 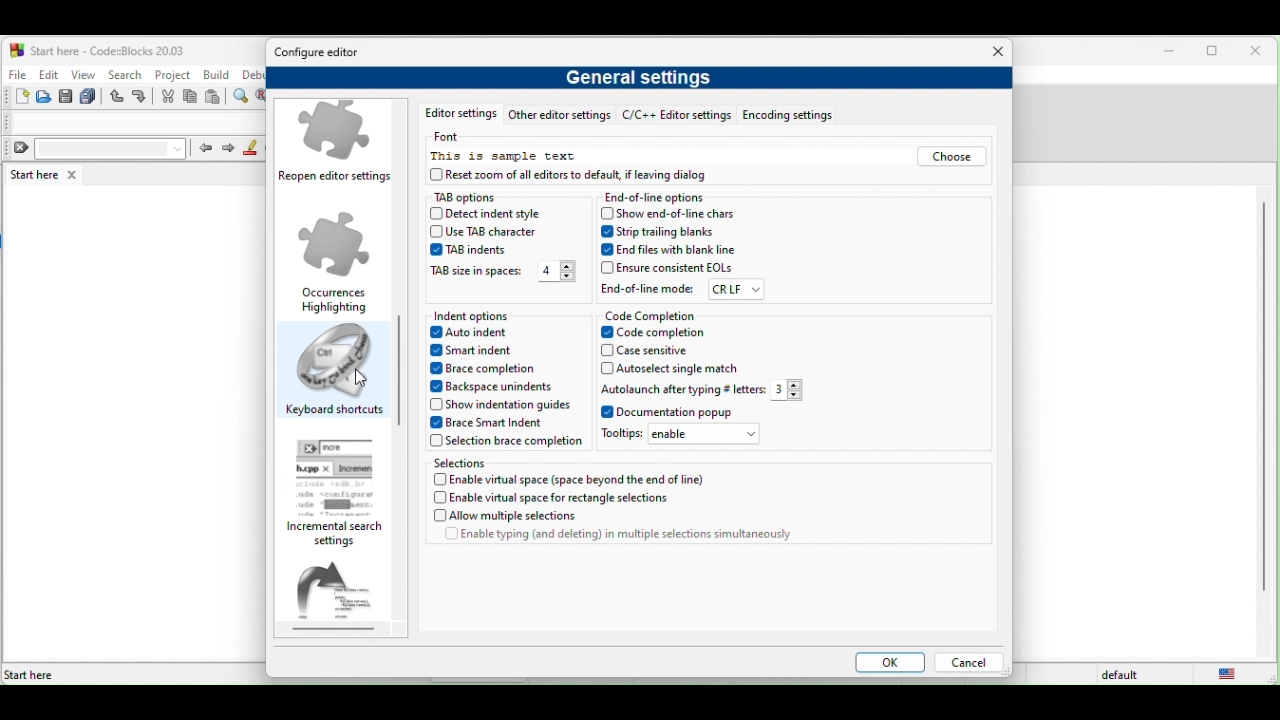 What do you see at coordinates (398, 354) in the screenshot?
I see `scroll bar moved` at bounding box center [398, 354].